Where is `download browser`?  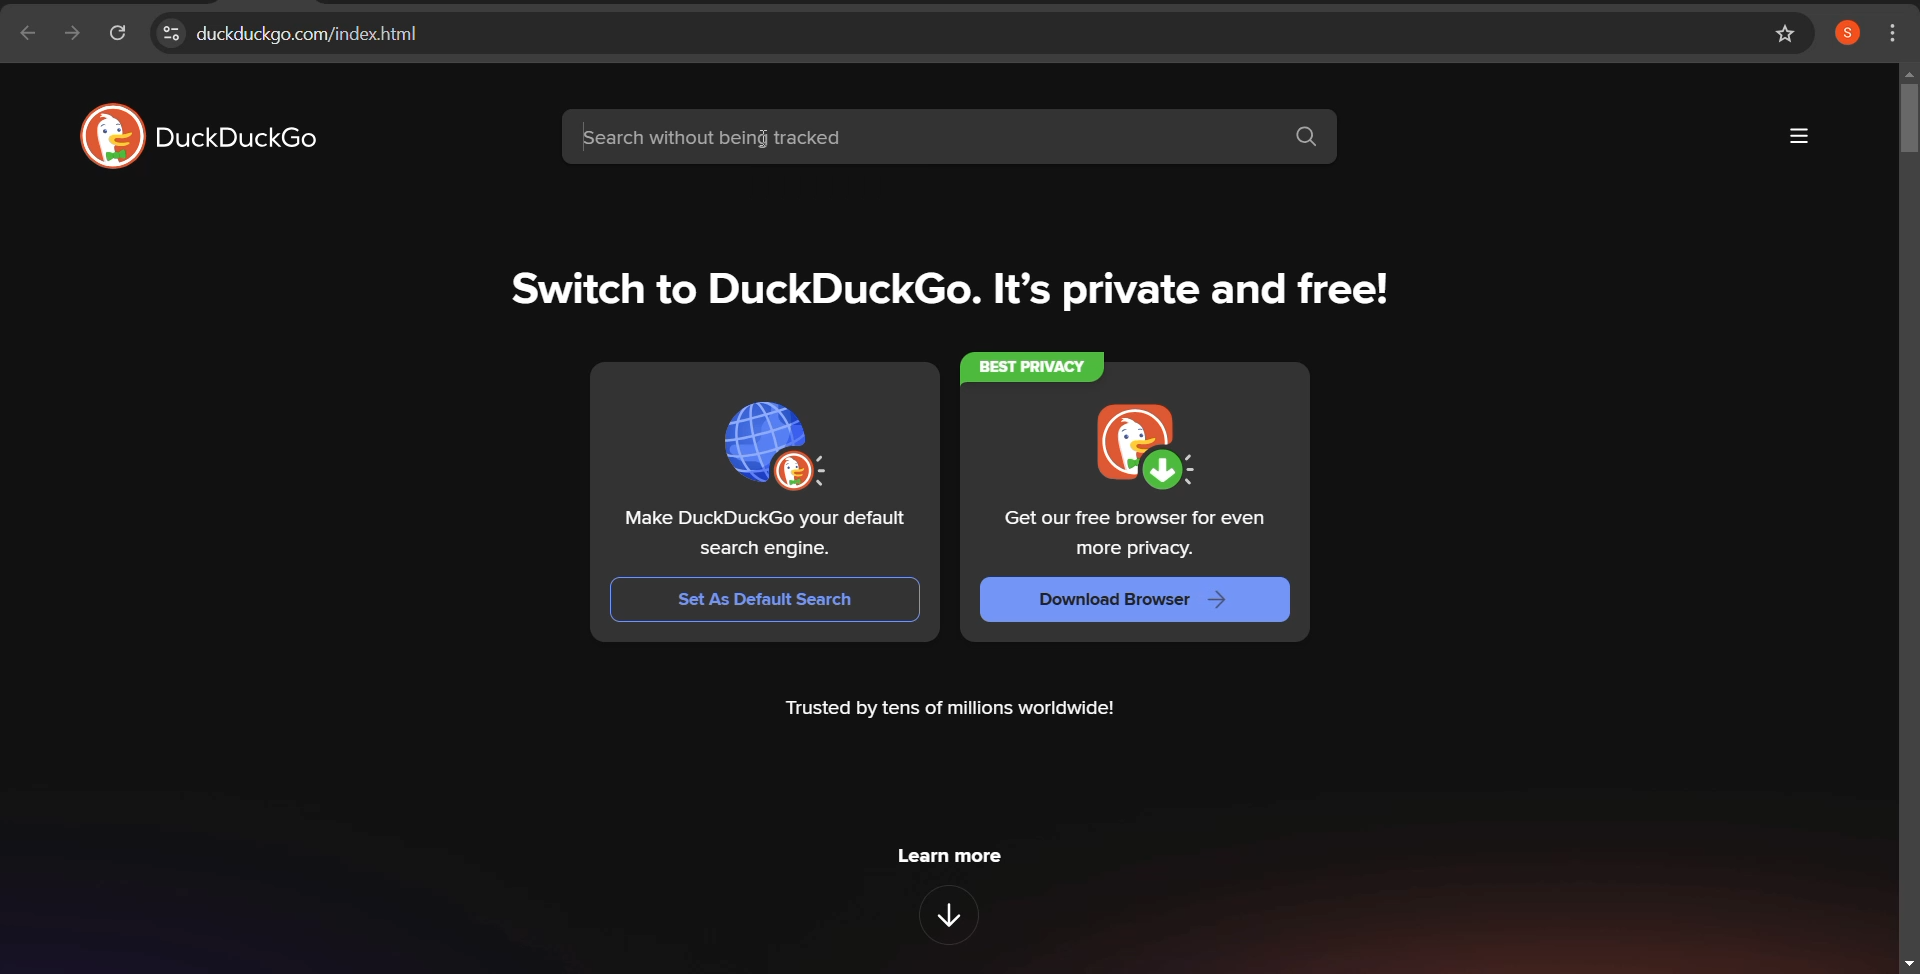 download browser is located at coordinates (1133, 446).